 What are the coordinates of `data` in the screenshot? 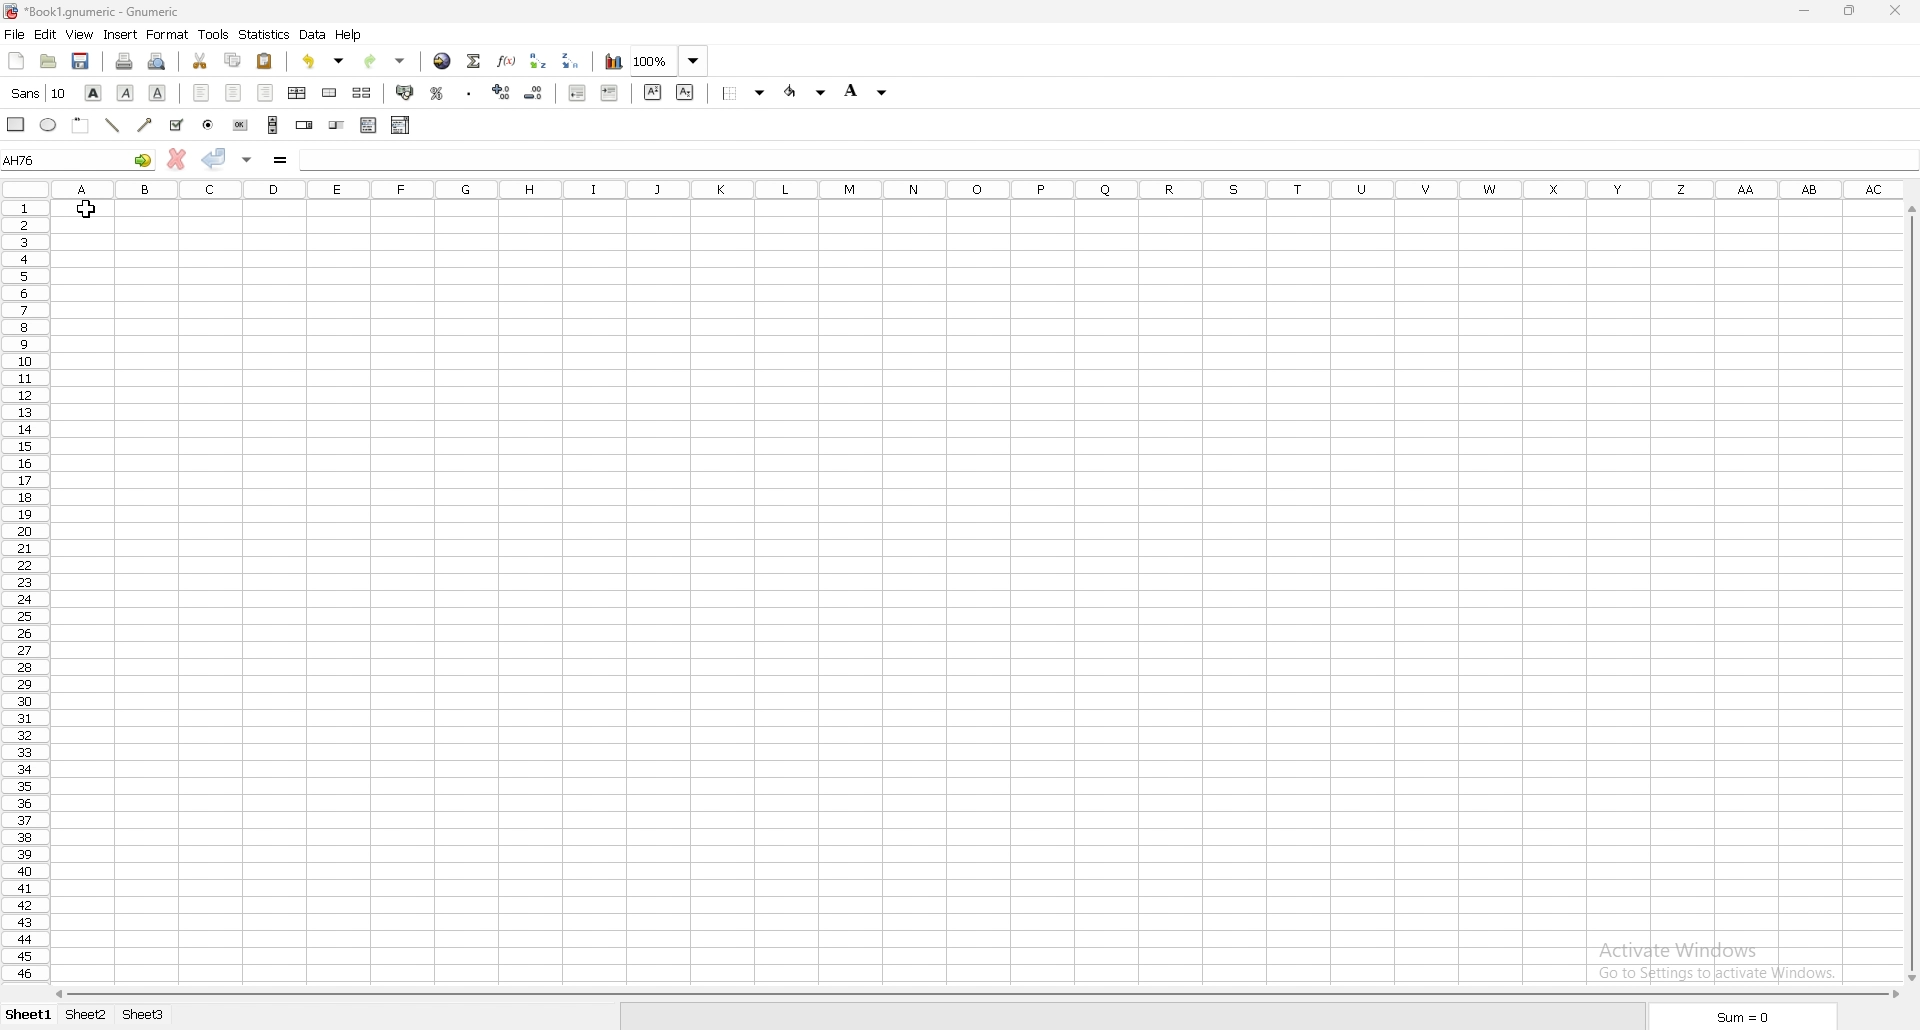 It's located at (314, 34).